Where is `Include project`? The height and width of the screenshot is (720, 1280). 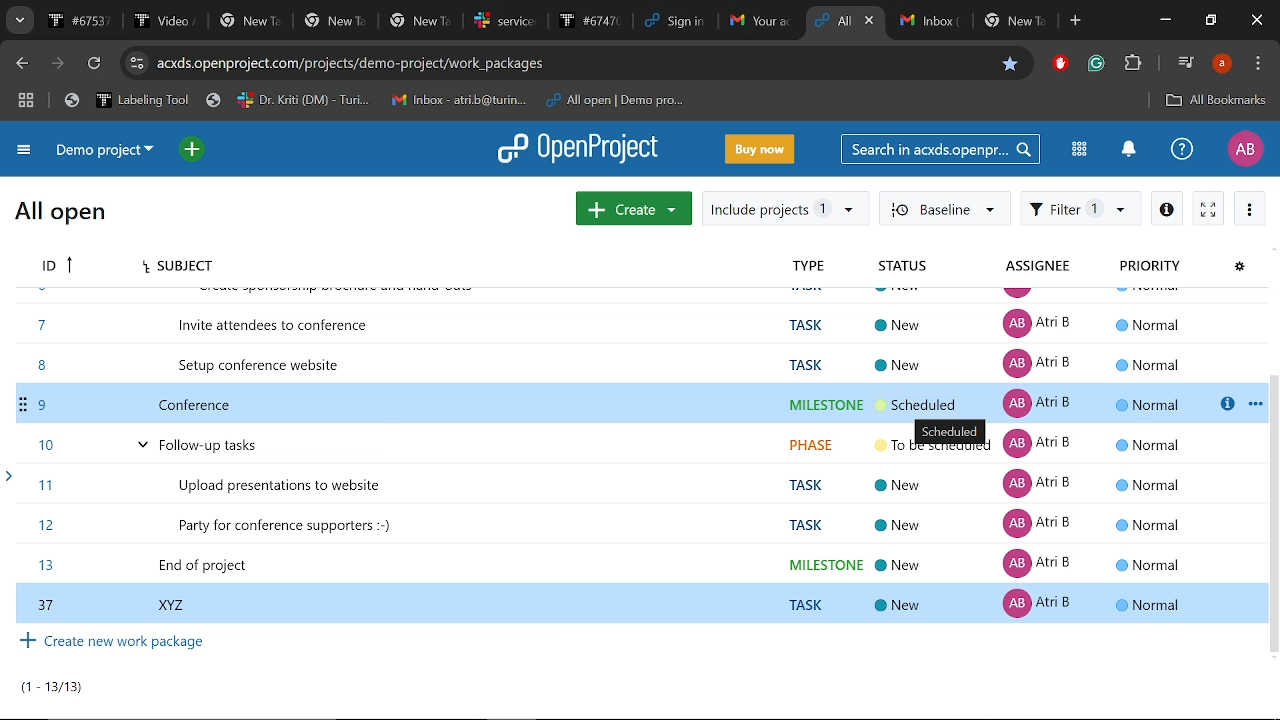 Include project is located at coordinates (783, 208).